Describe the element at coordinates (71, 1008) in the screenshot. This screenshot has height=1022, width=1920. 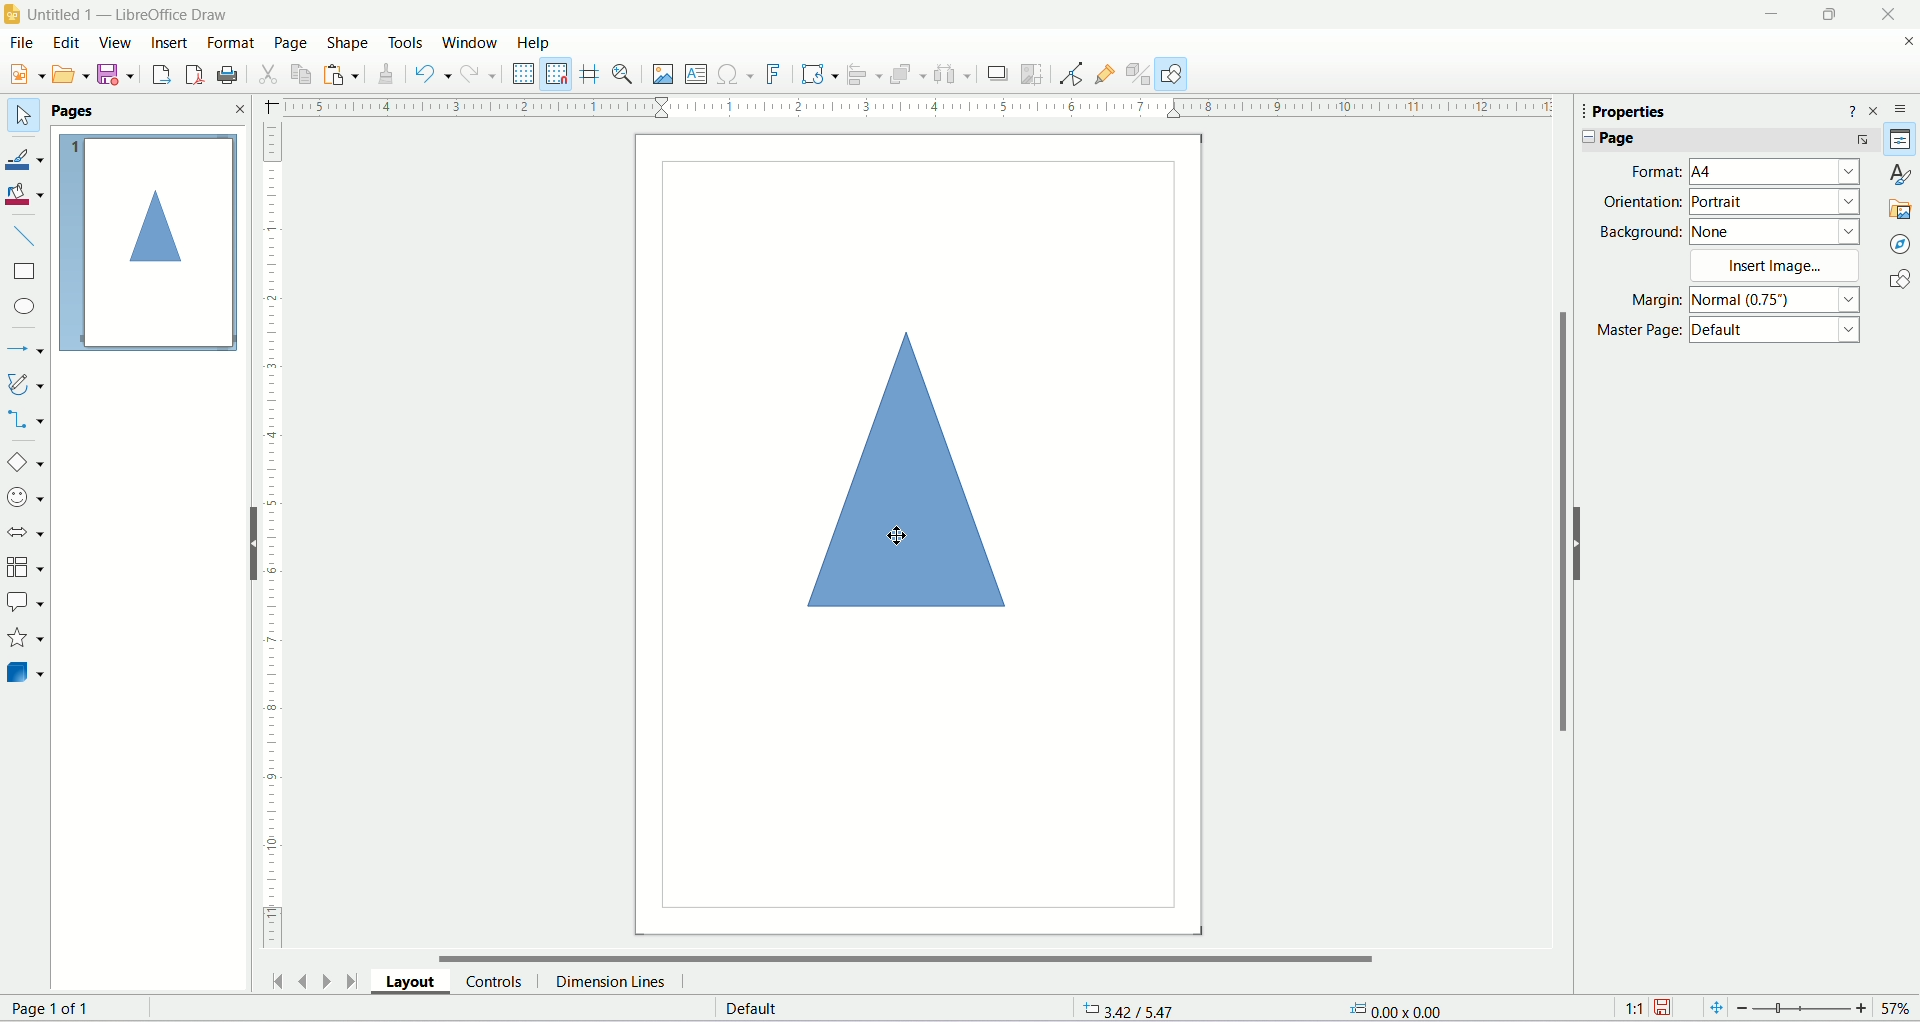
I see `Text` at that location.